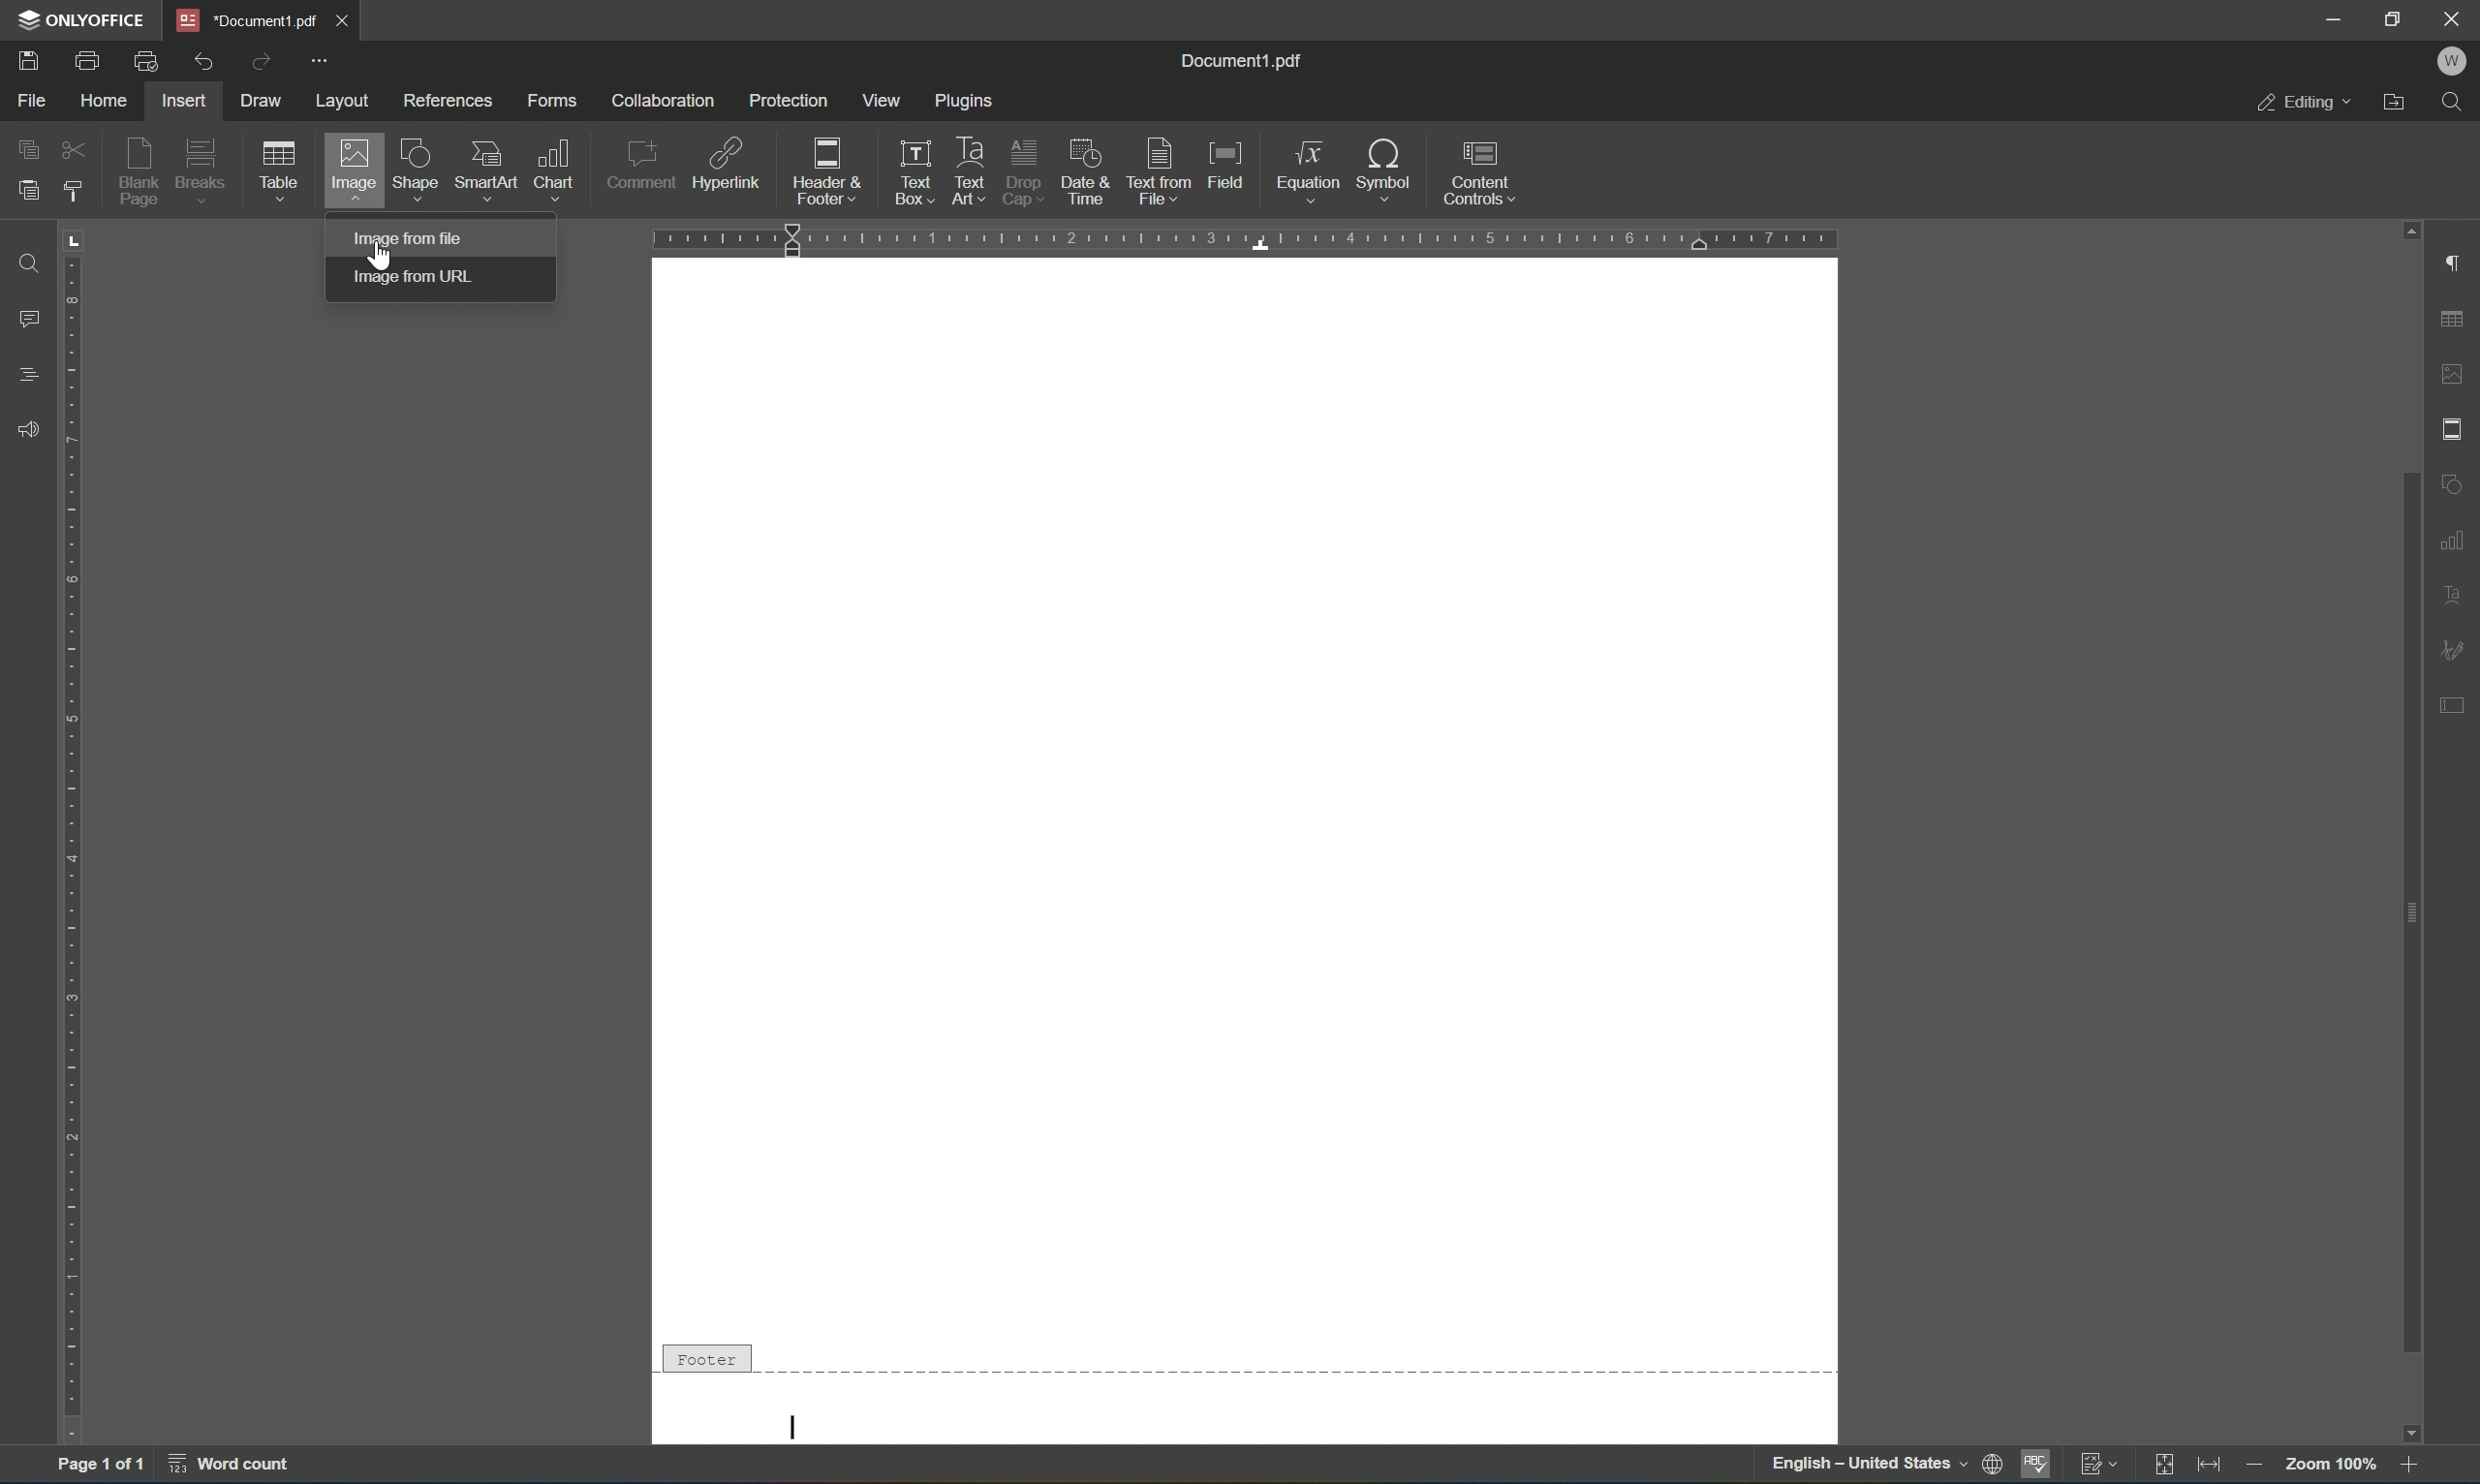 Image resolution: width=2480 pixels, height=1484 pixels. Describe the element at coordinates (2035, 1466) in the screenshot. I see `spell checking` at that location.